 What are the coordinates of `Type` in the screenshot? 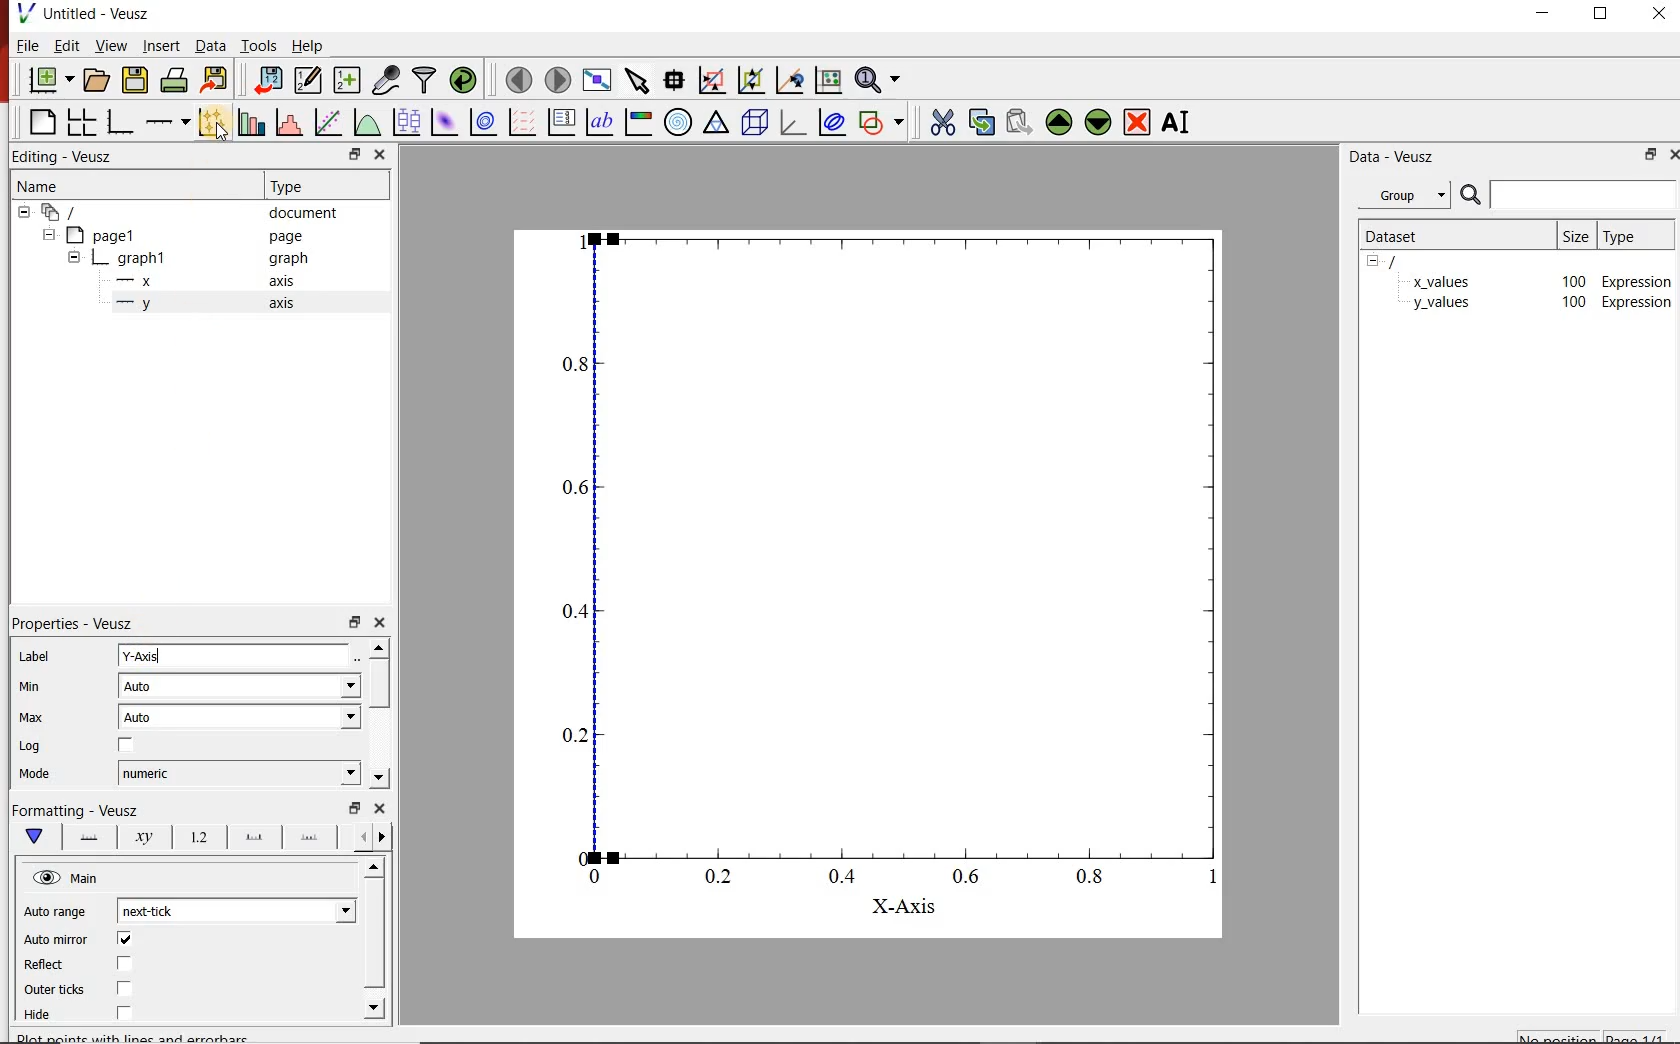 It's located at (301, 186).